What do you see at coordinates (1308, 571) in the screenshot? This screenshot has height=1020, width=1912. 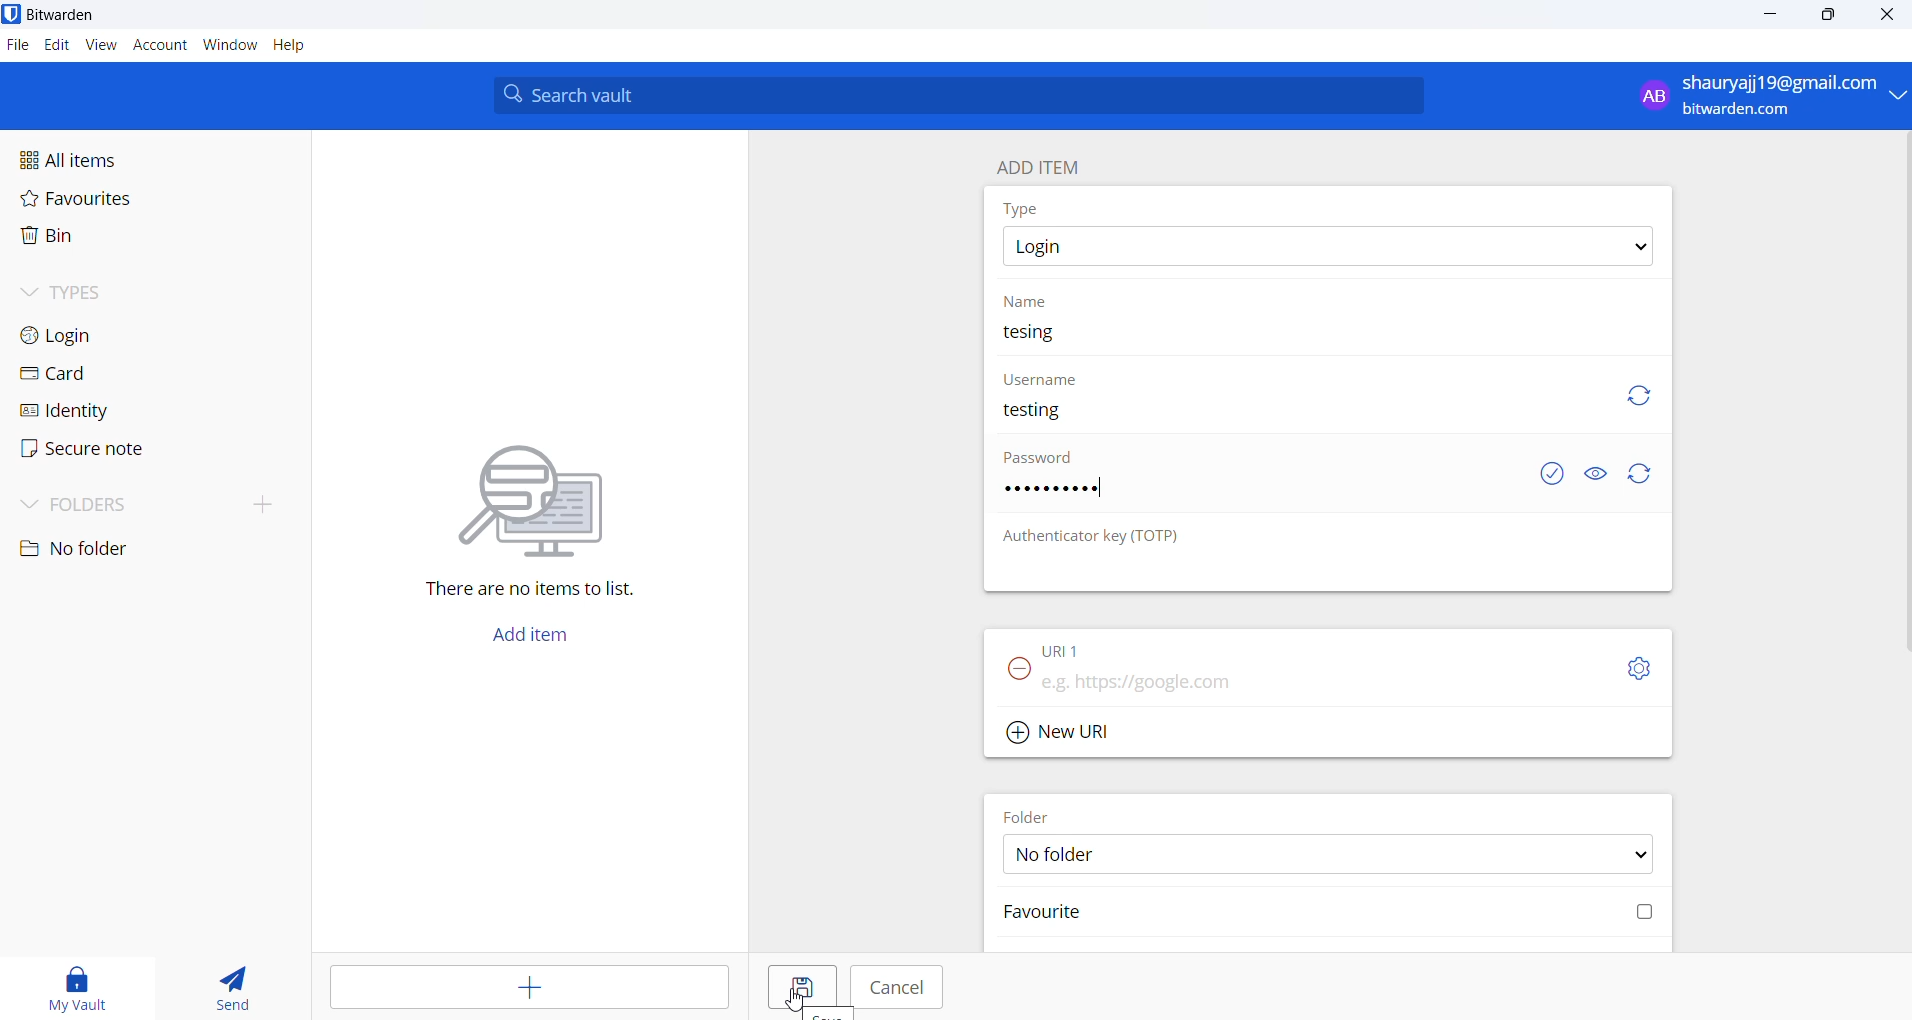 I see `OTP text box` at bounding box center [1308, 571].